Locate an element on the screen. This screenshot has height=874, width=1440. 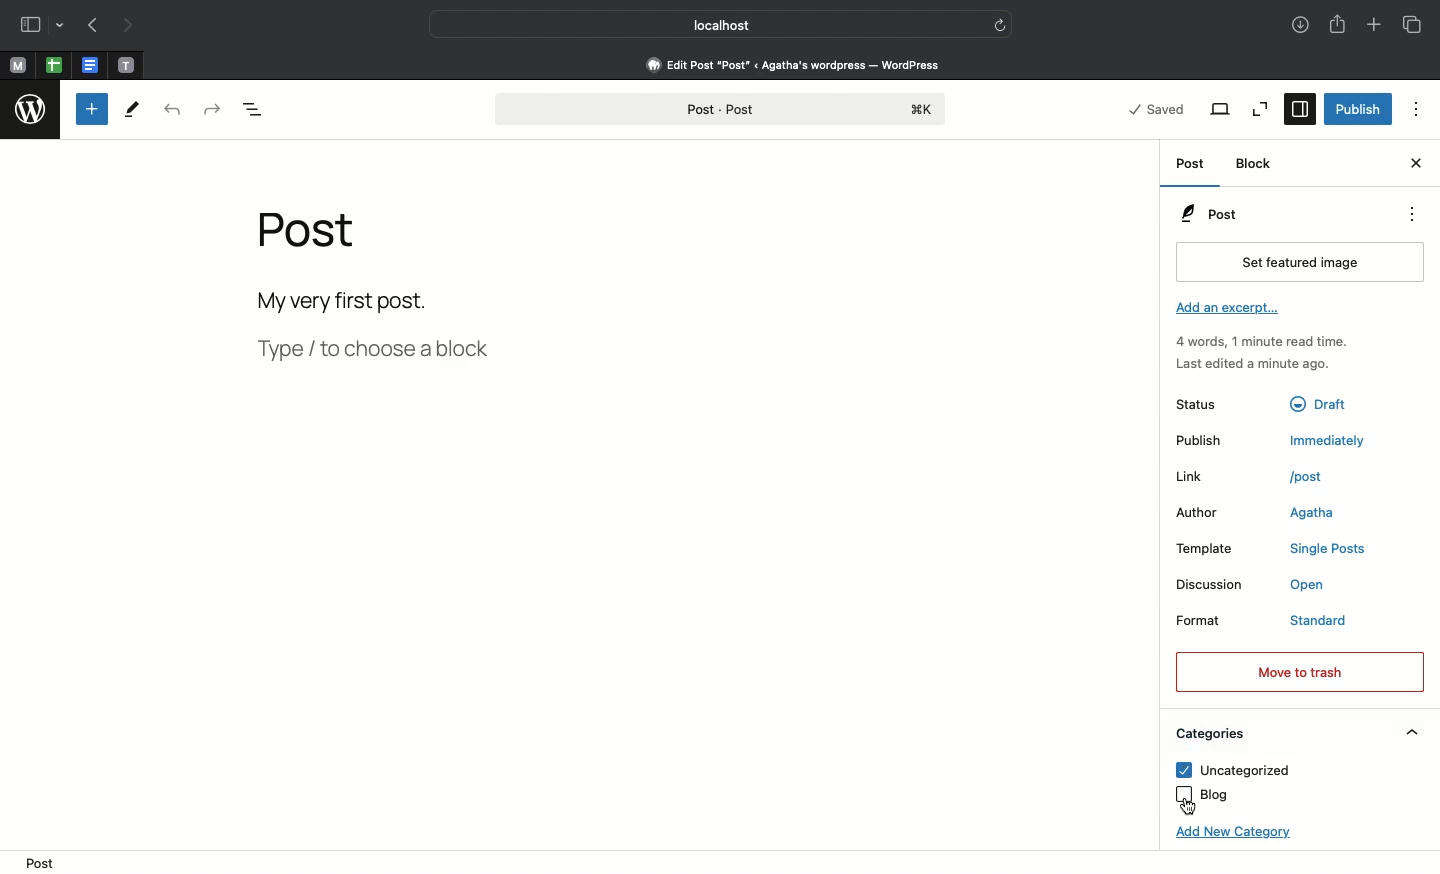
Add new tab is located at coordinates (1373, 26).